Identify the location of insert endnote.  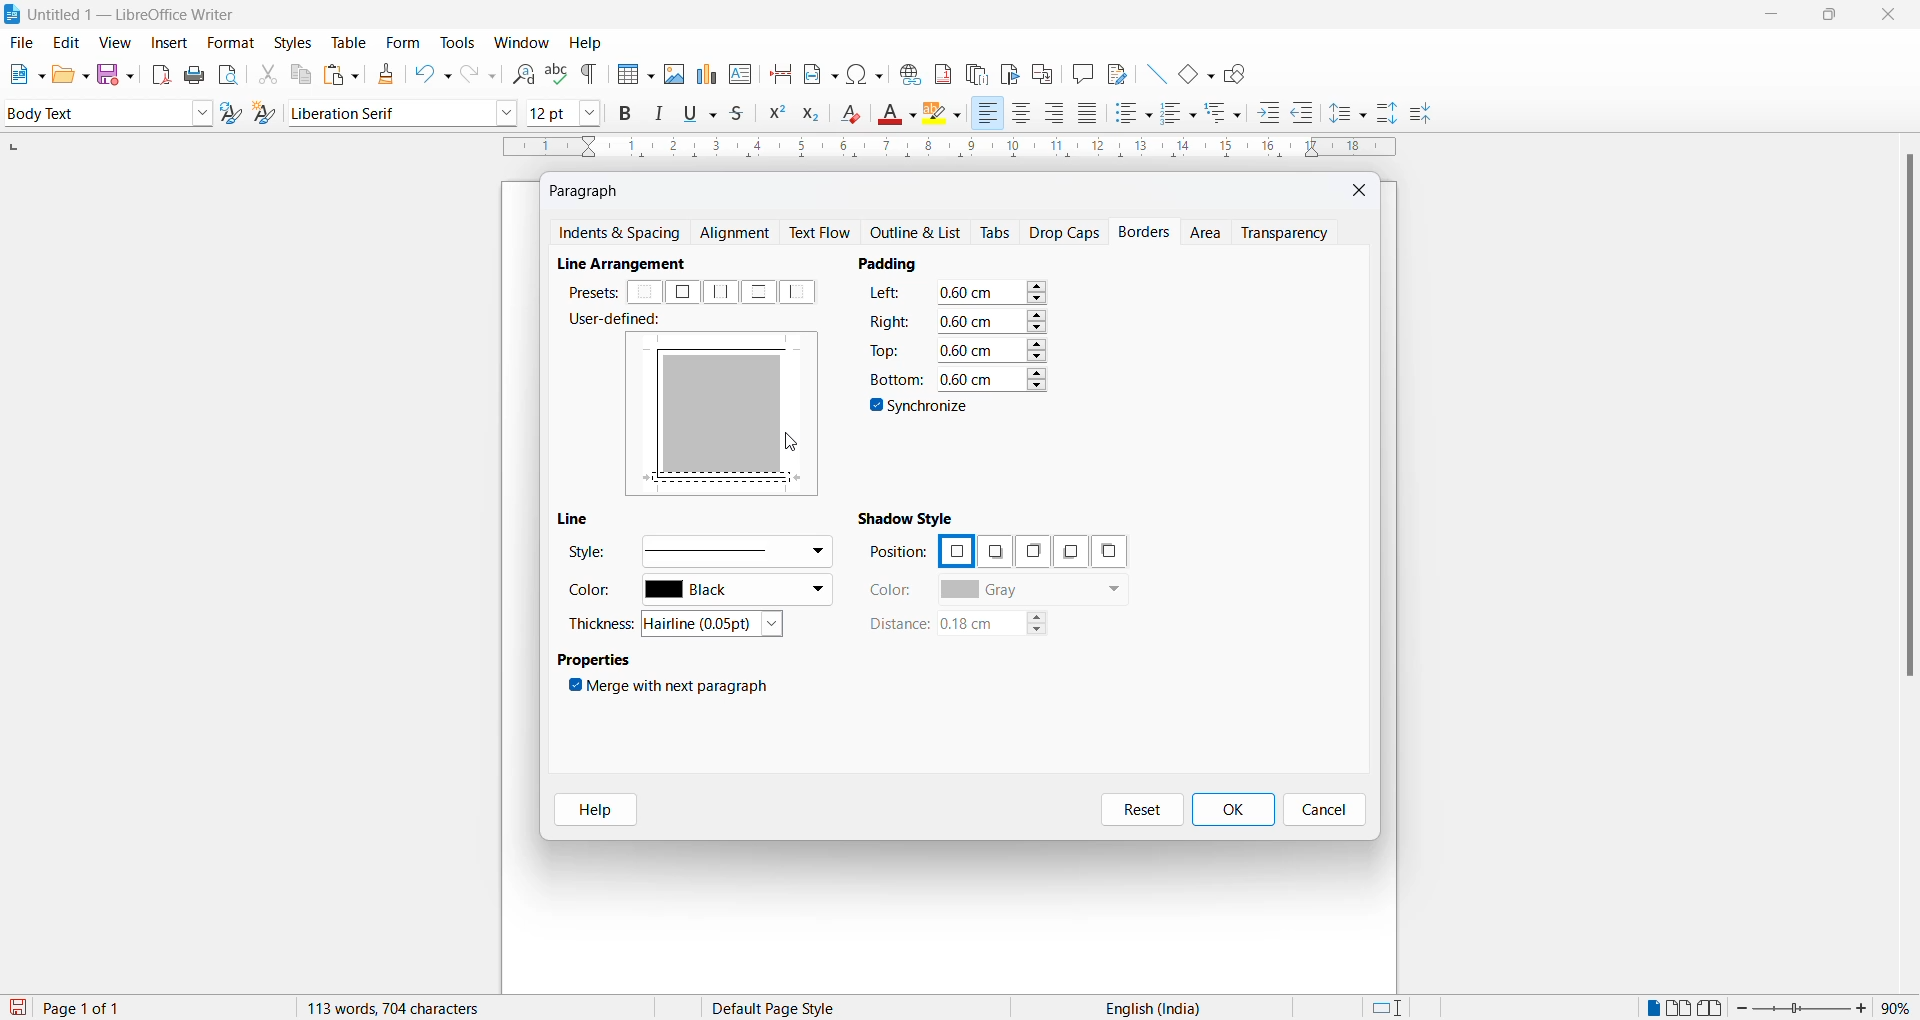
(973, 71).